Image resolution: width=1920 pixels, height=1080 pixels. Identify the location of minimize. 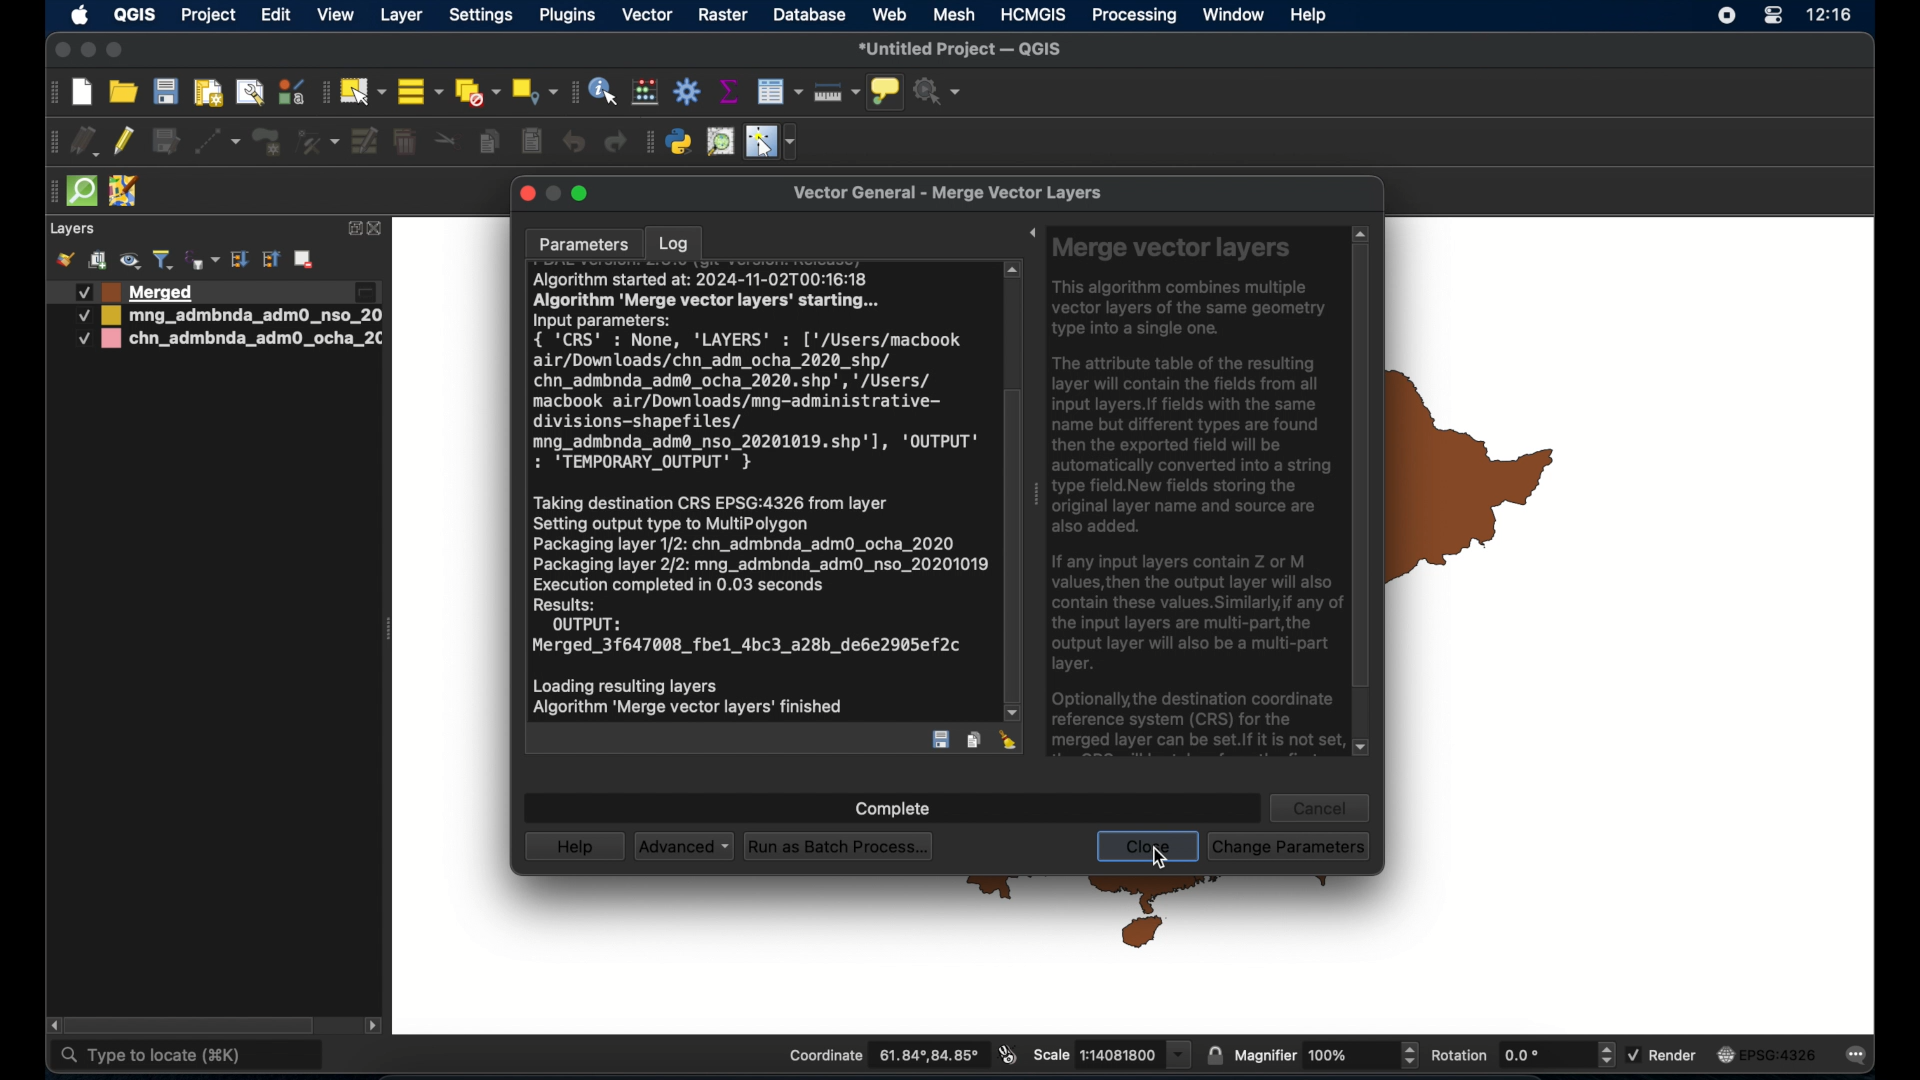
(87, 52).